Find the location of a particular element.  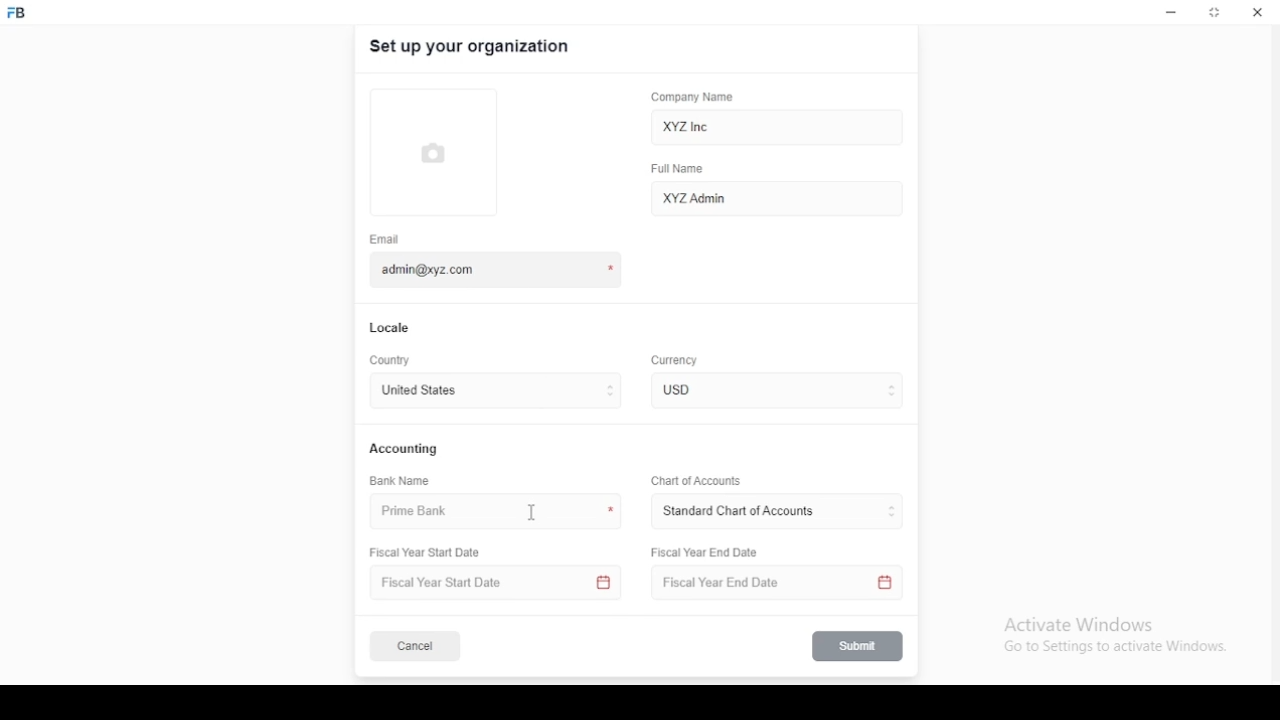

accounting is located at coordinates (405, 448).